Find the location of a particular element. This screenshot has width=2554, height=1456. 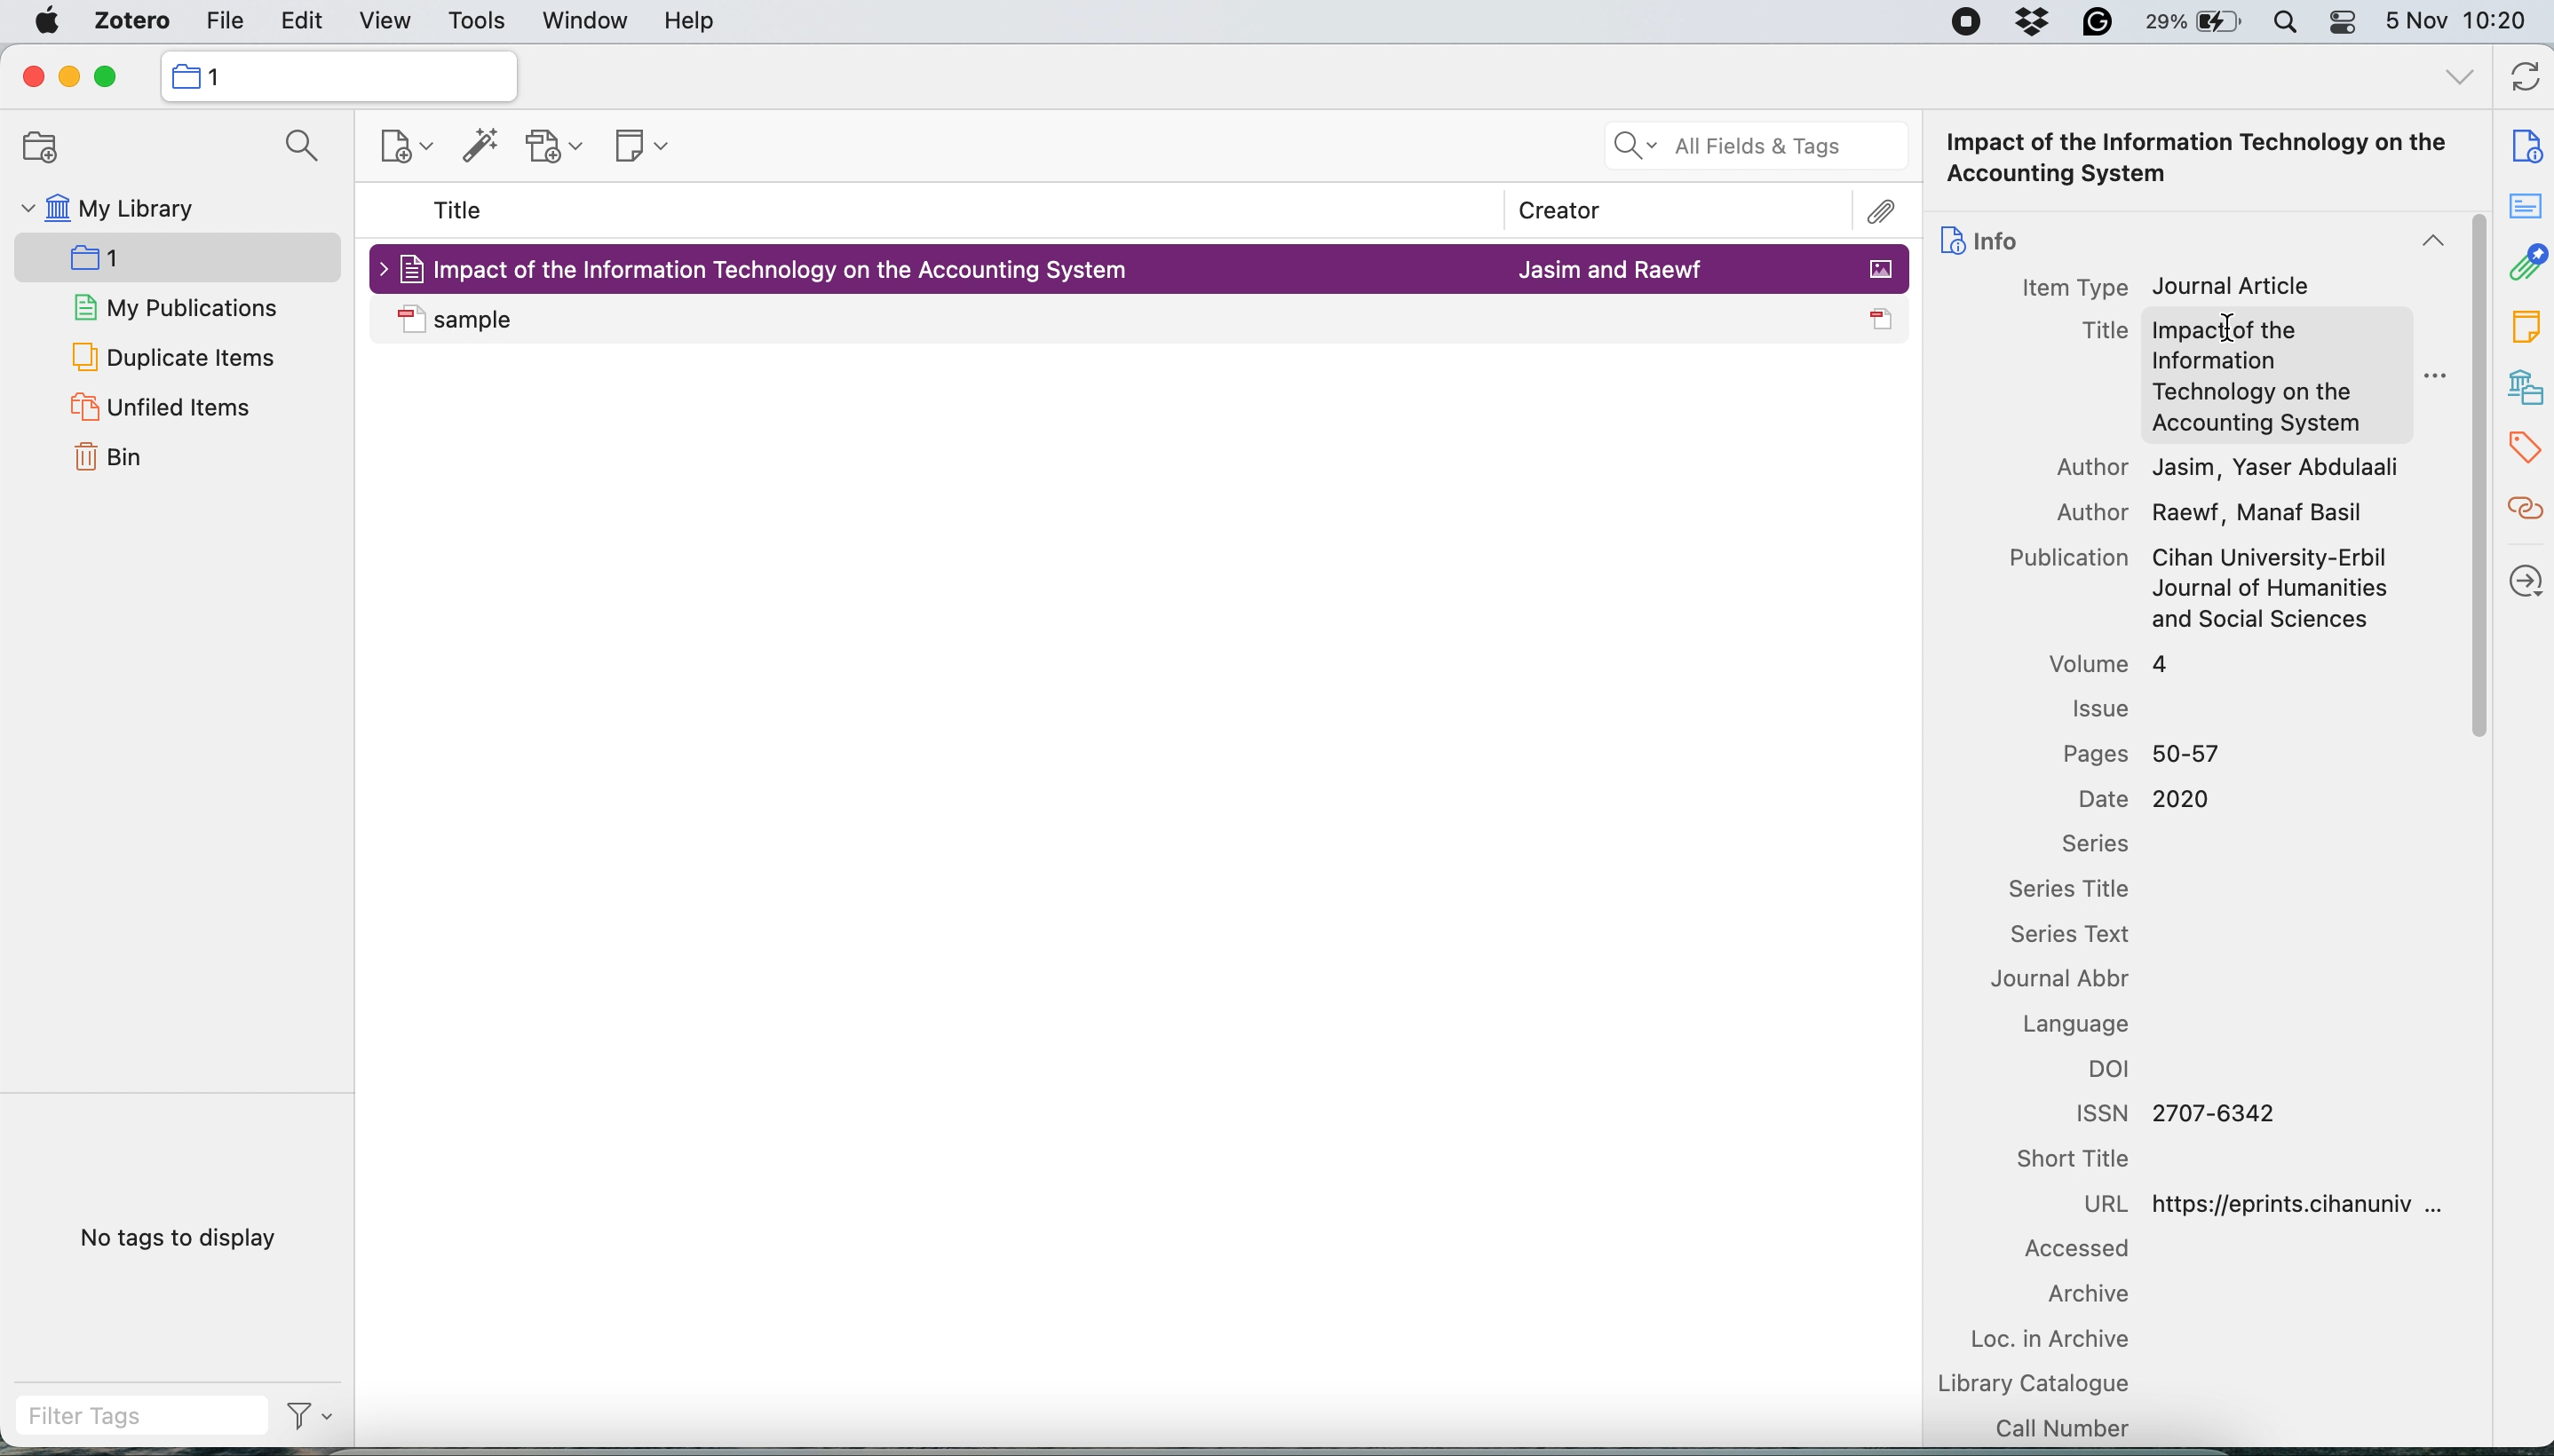

filter tags is located at coordinates (307, 1415).